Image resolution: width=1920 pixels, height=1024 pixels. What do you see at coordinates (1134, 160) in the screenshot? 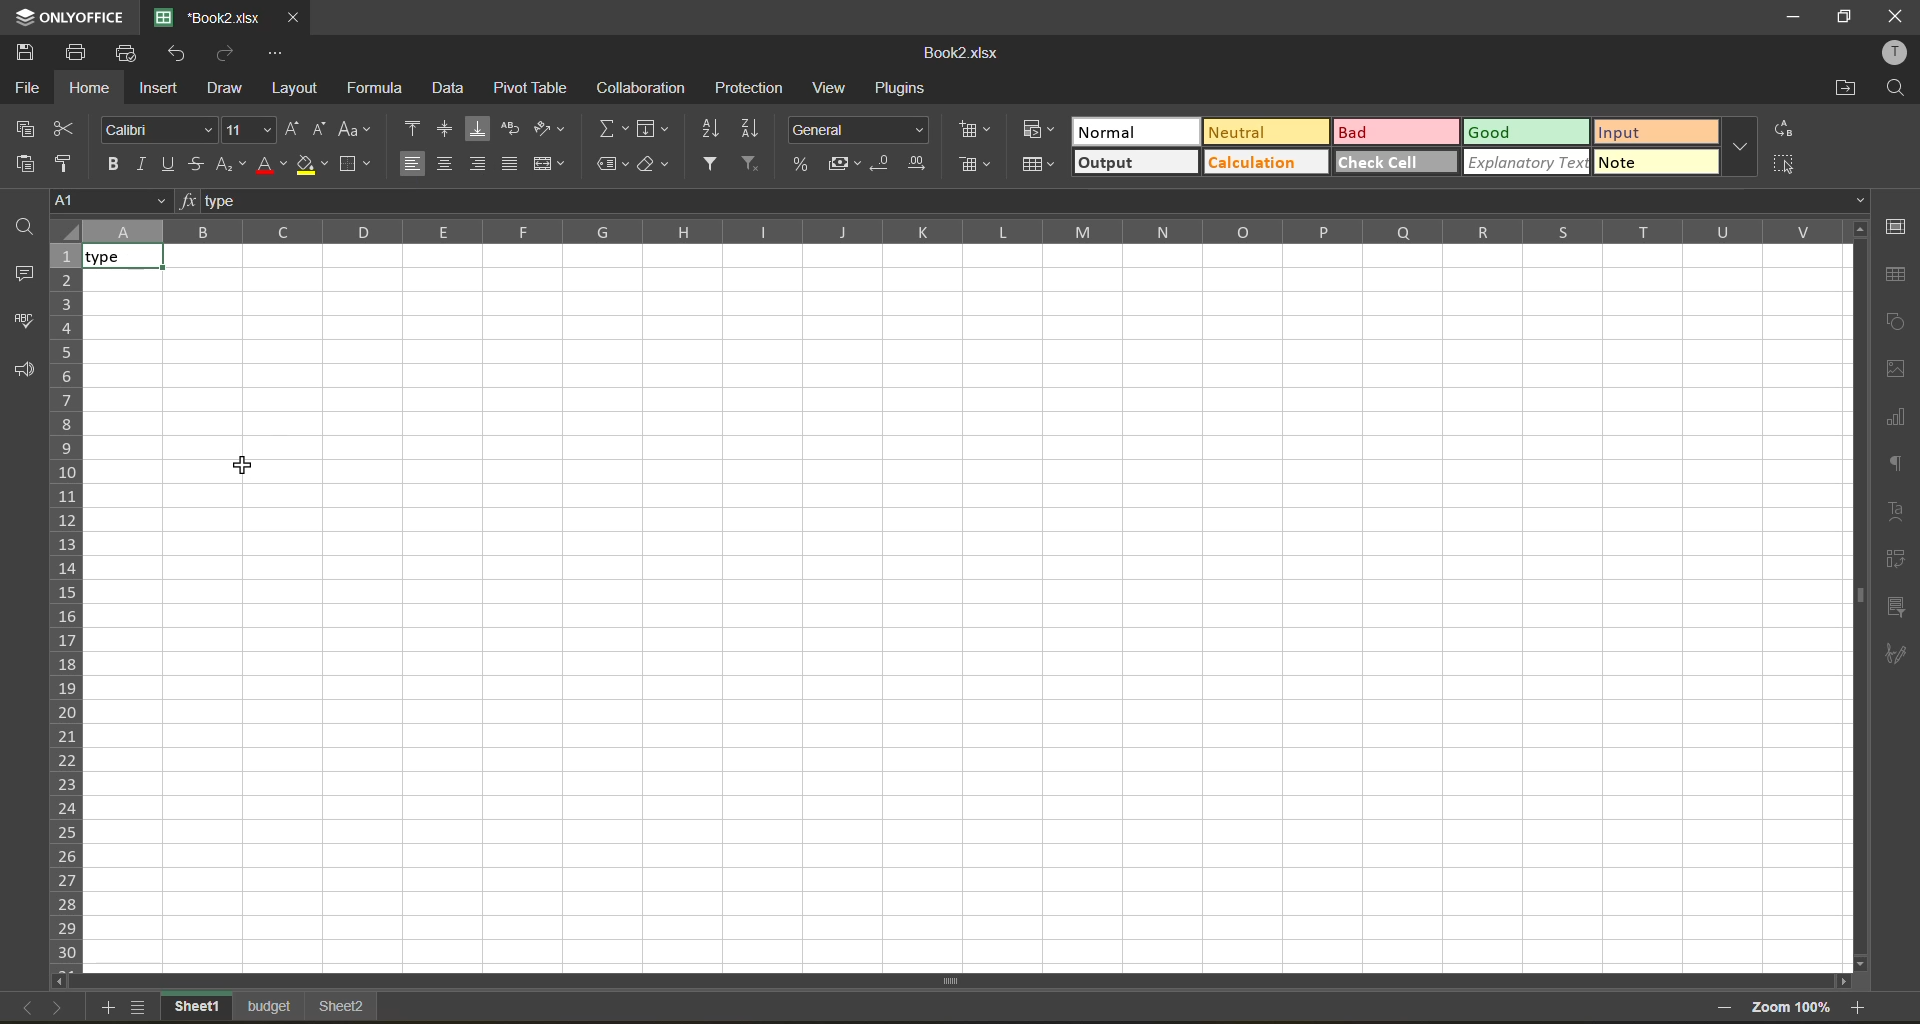
I see `output` at bounding box center [1134, 160].